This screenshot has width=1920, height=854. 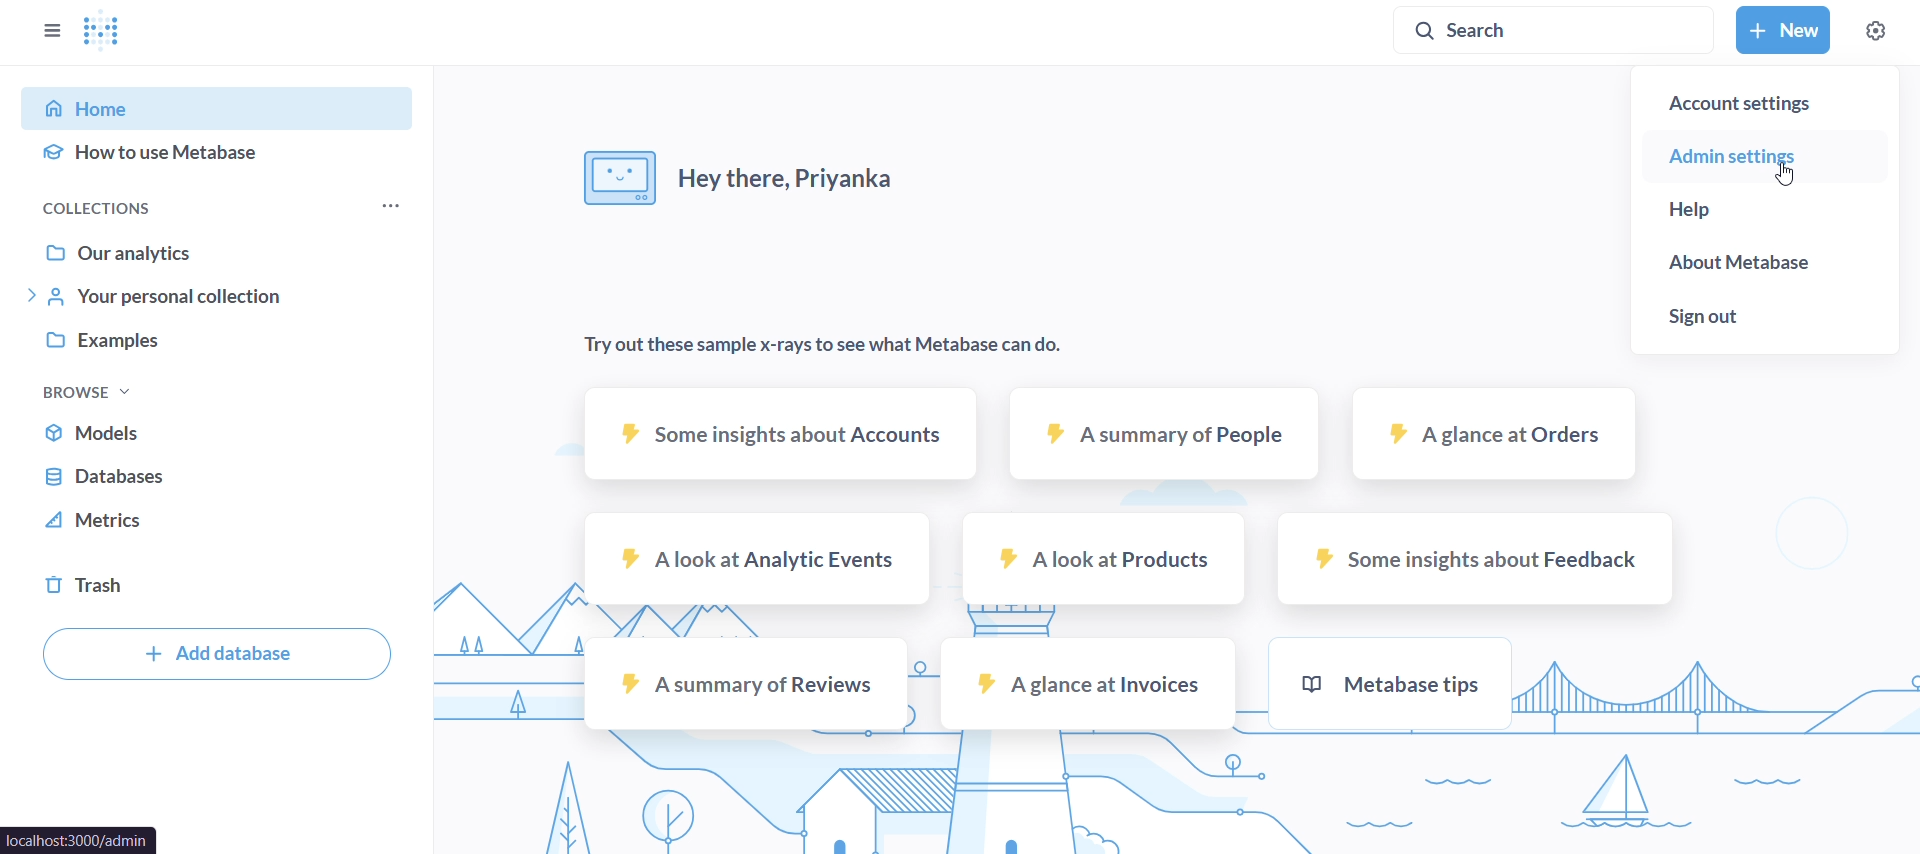 I want to click on a summary of people, so click(x=1167, y=437).